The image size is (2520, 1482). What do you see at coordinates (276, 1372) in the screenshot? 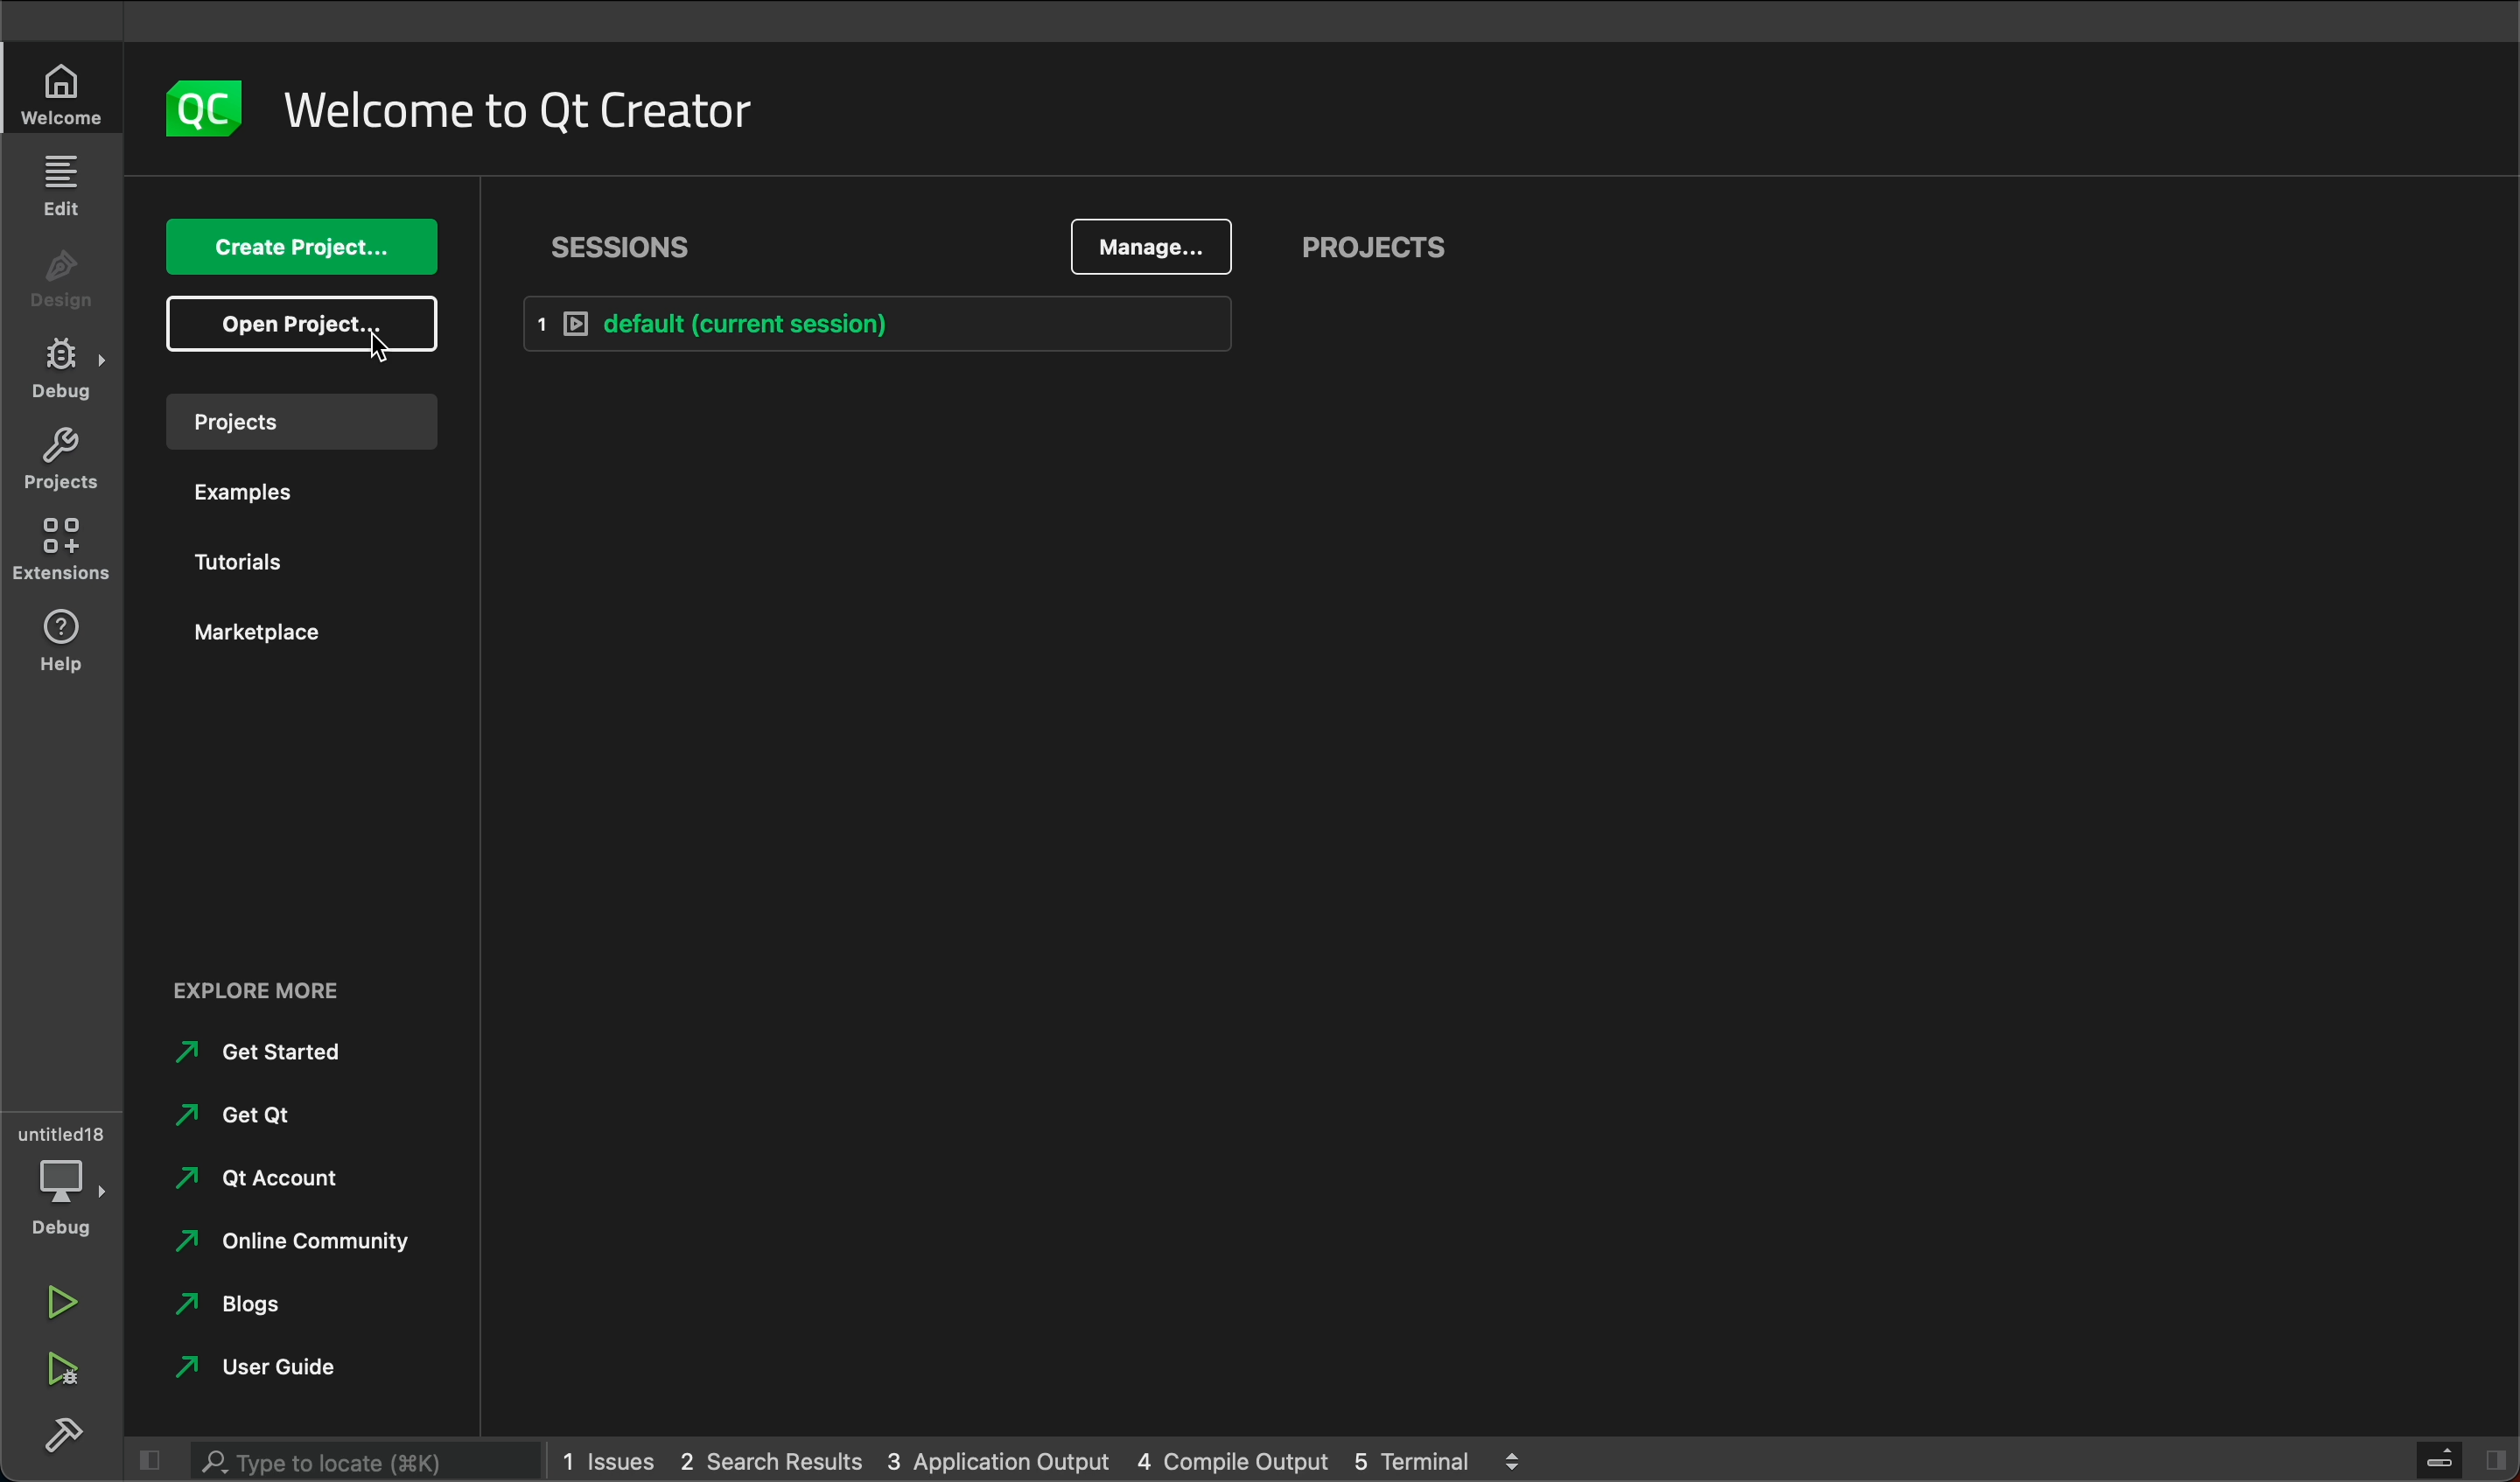
I see `user guide` at bounding box center [276, 1372].